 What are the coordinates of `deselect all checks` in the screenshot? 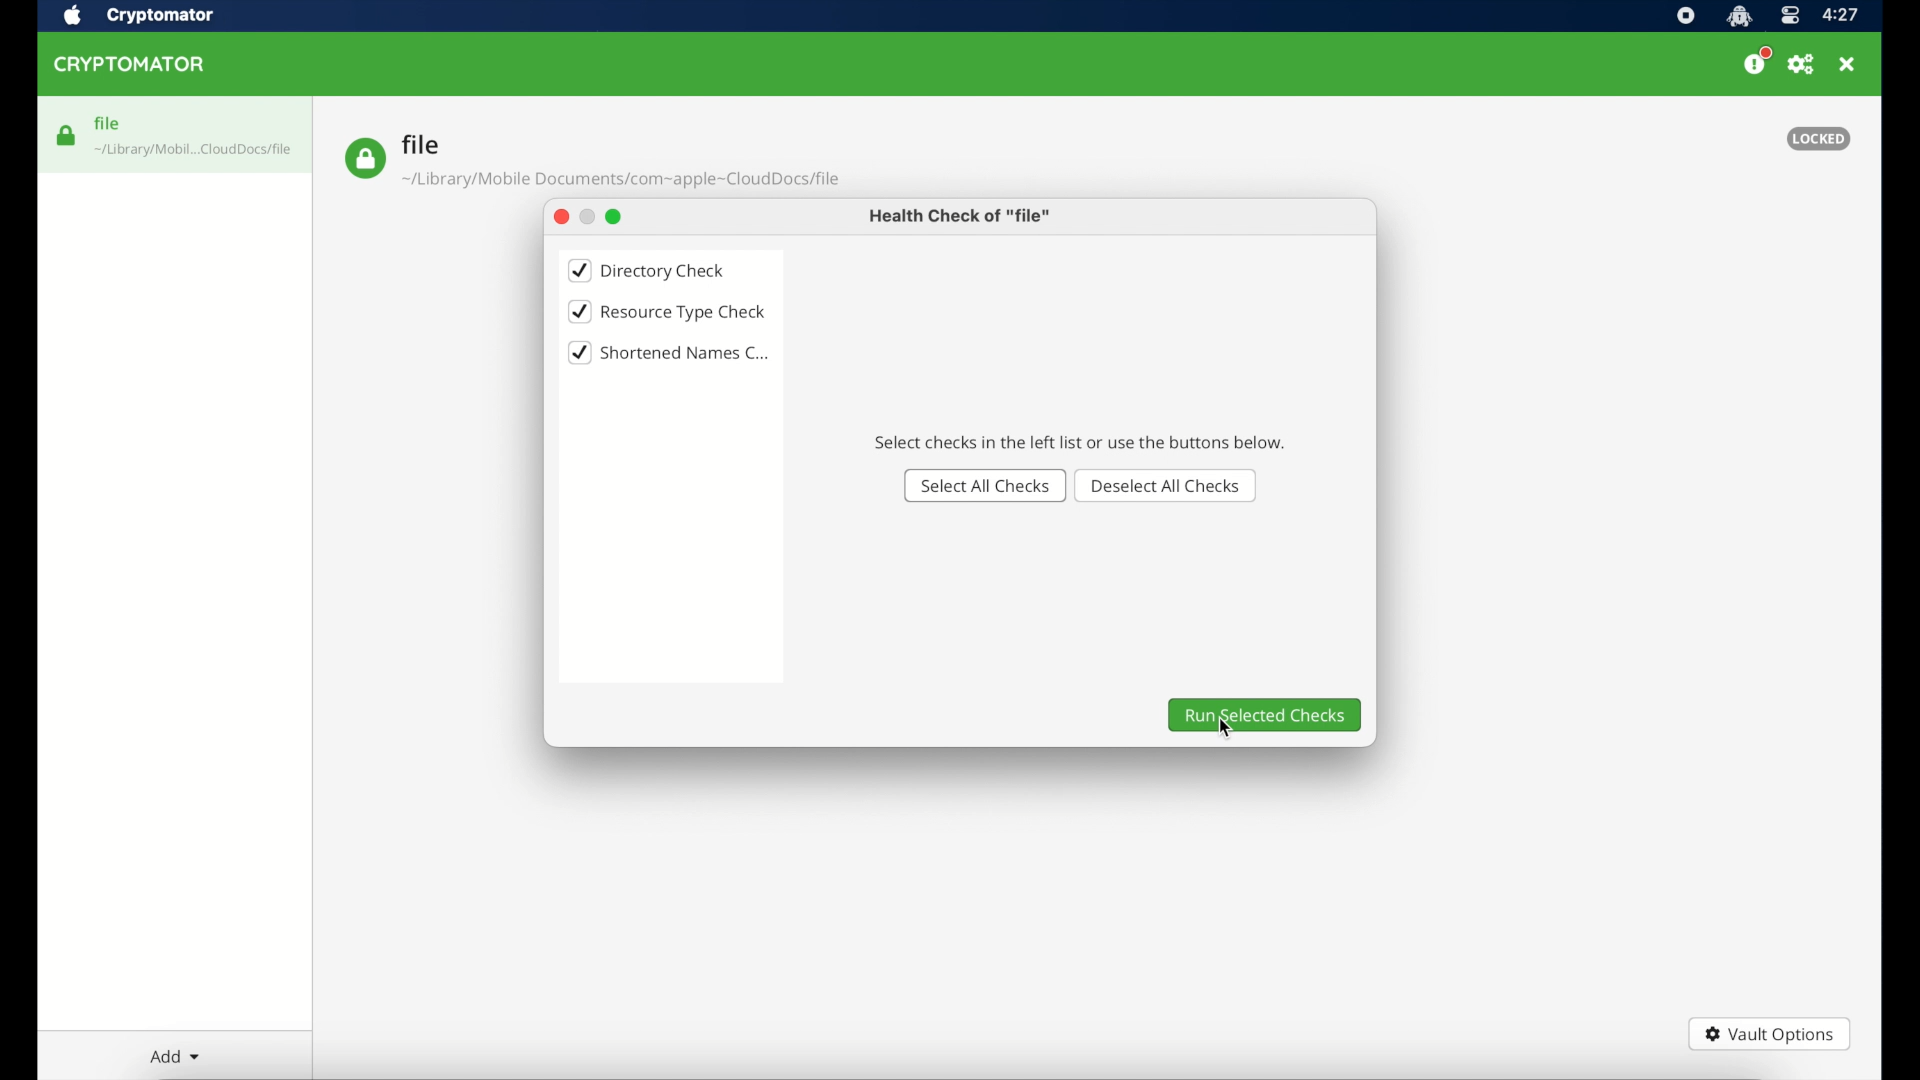 It's located at (1168, 485).